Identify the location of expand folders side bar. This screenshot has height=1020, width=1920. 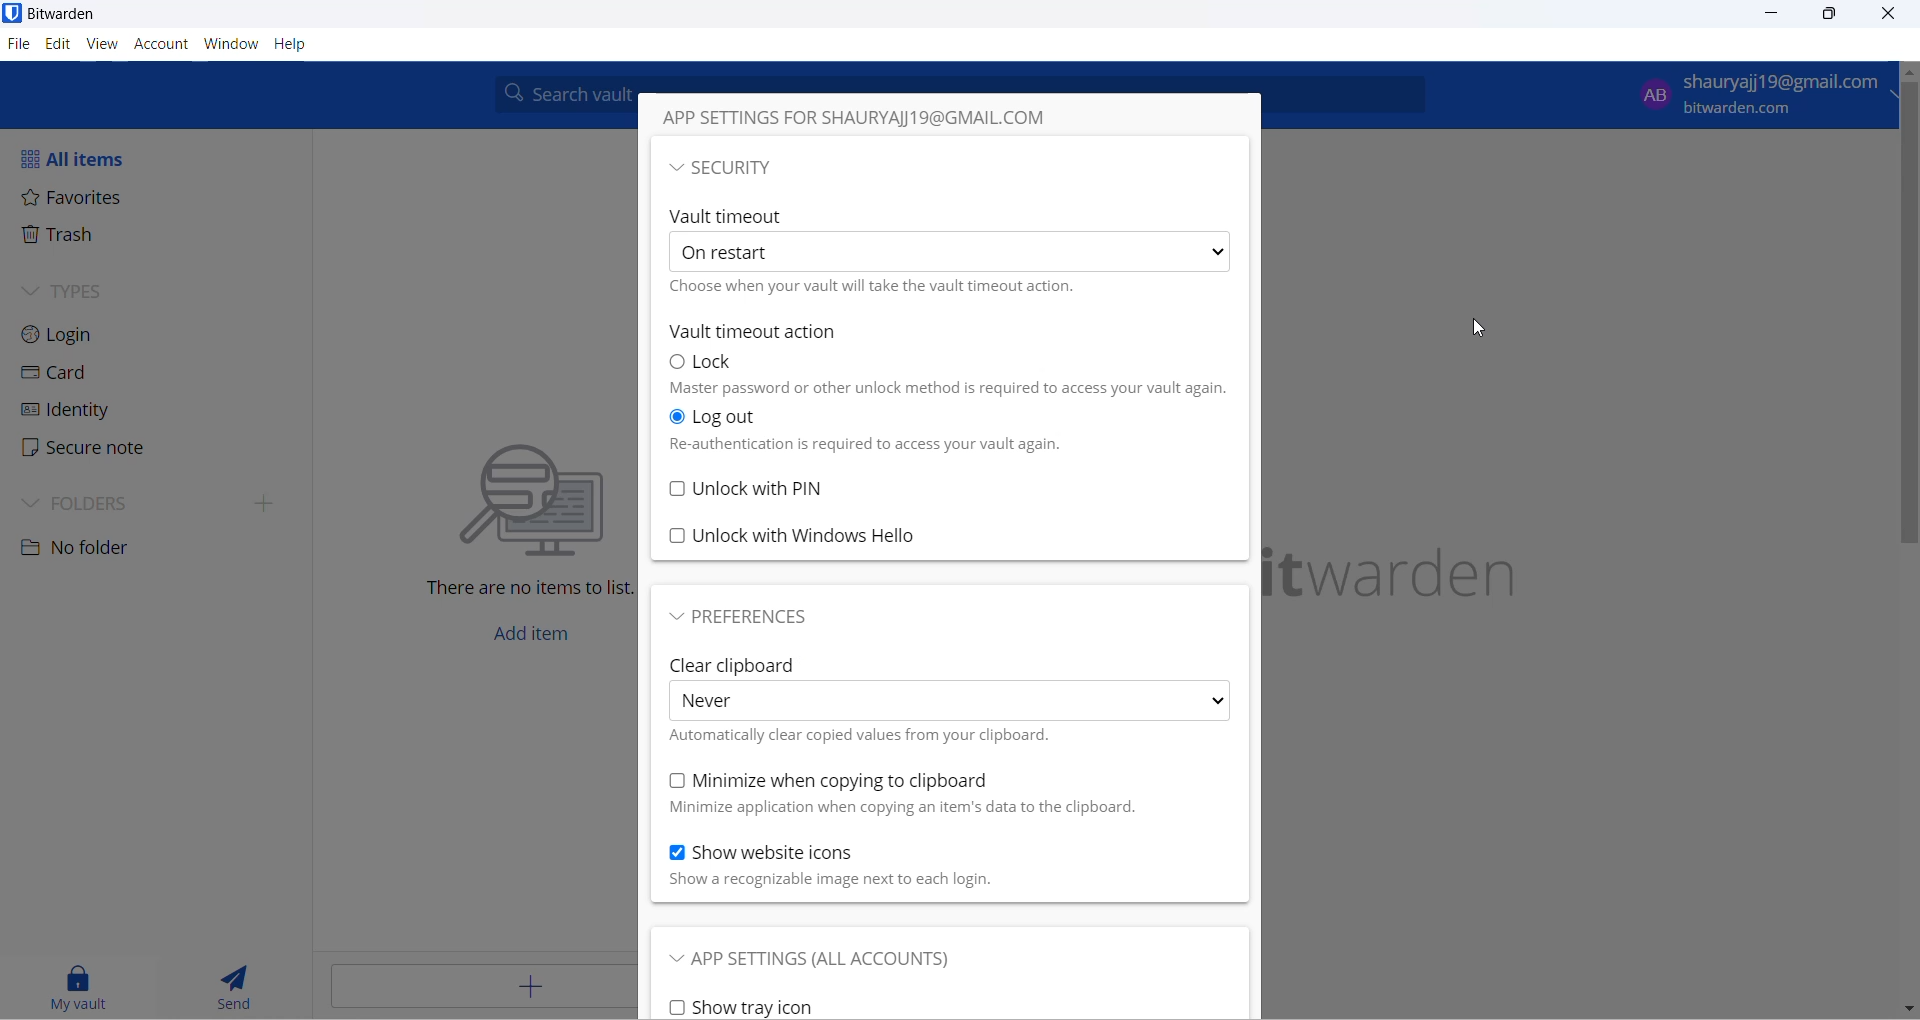
(267, 507).